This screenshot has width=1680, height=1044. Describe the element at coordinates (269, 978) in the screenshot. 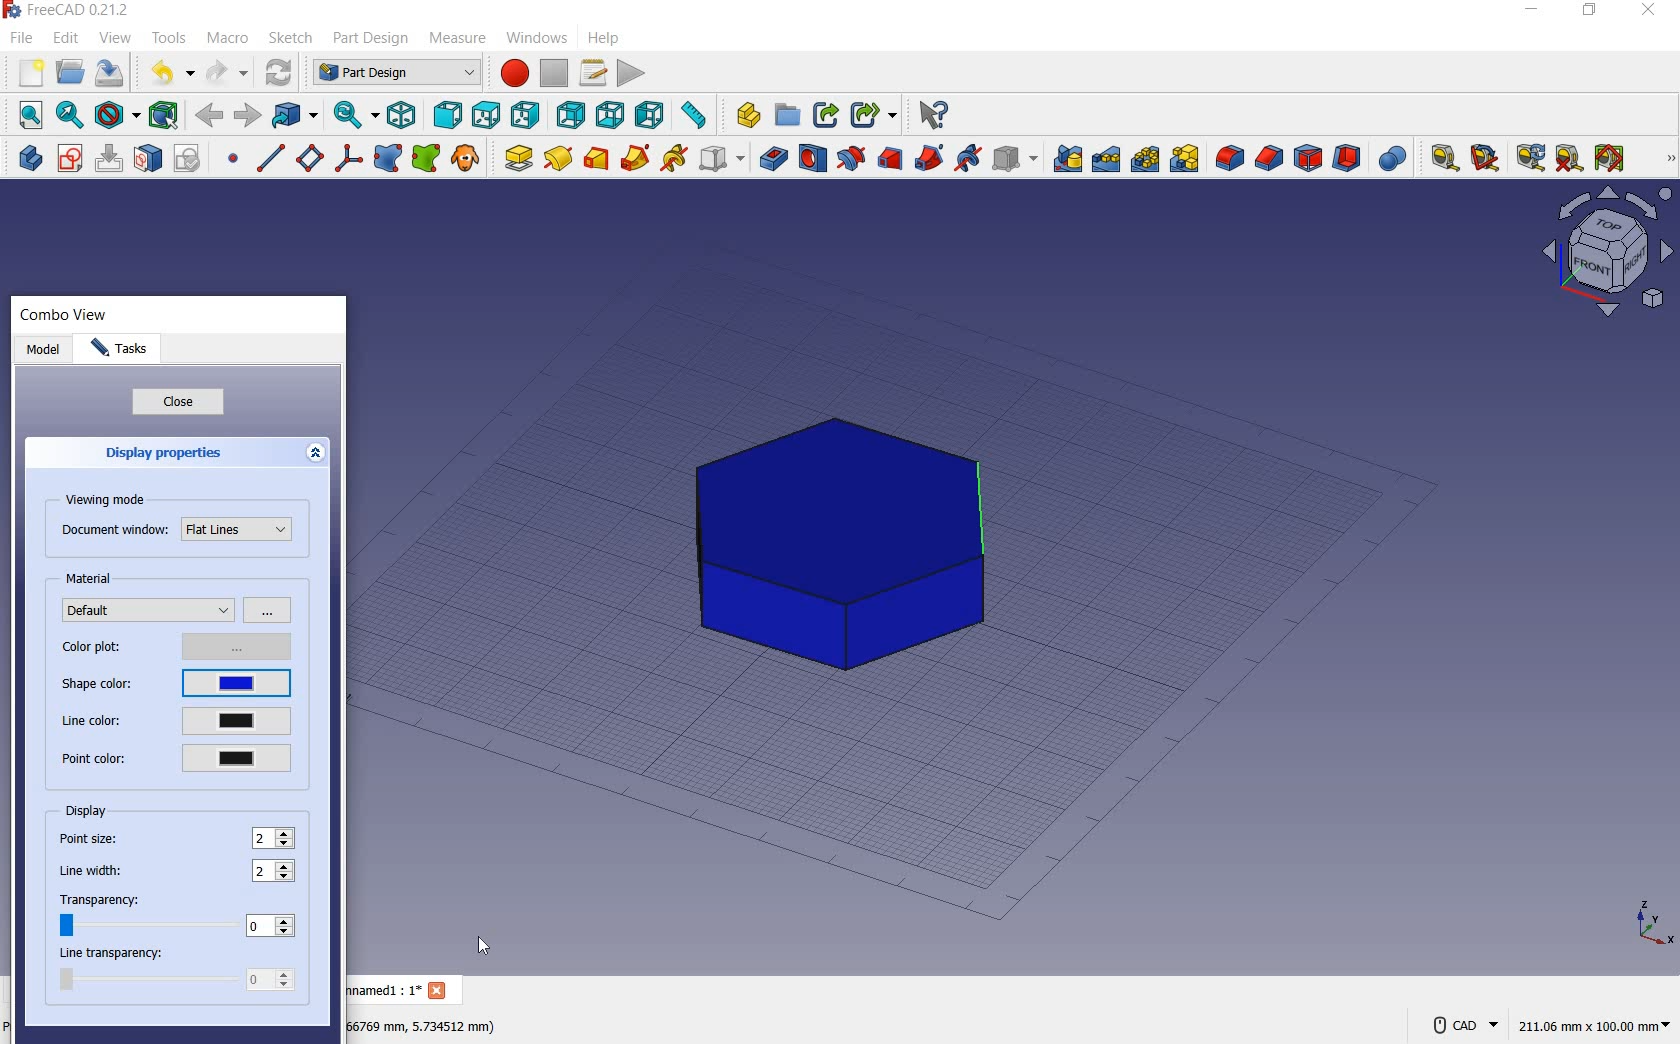

I see `line transparency: 0` at that location.